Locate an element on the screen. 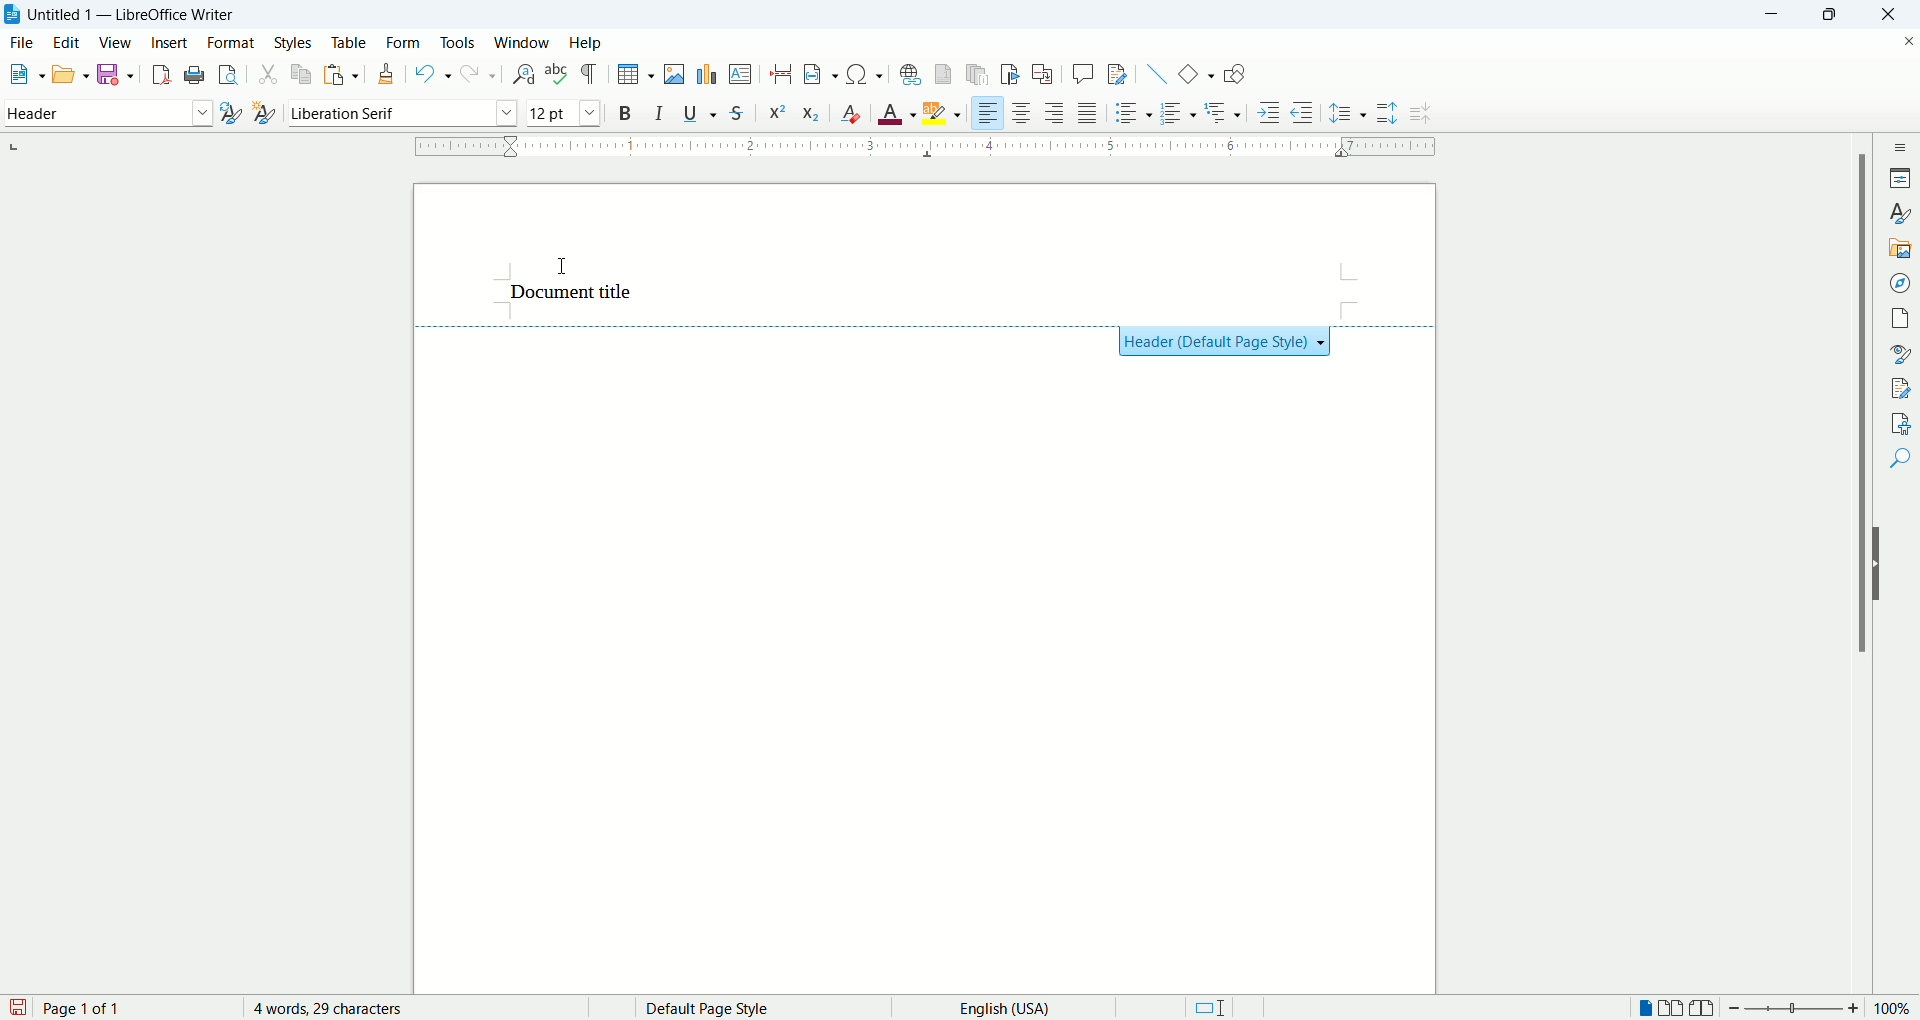 This screenshot has height=1020, width=1920. close is located at coordinates (1896, 13).